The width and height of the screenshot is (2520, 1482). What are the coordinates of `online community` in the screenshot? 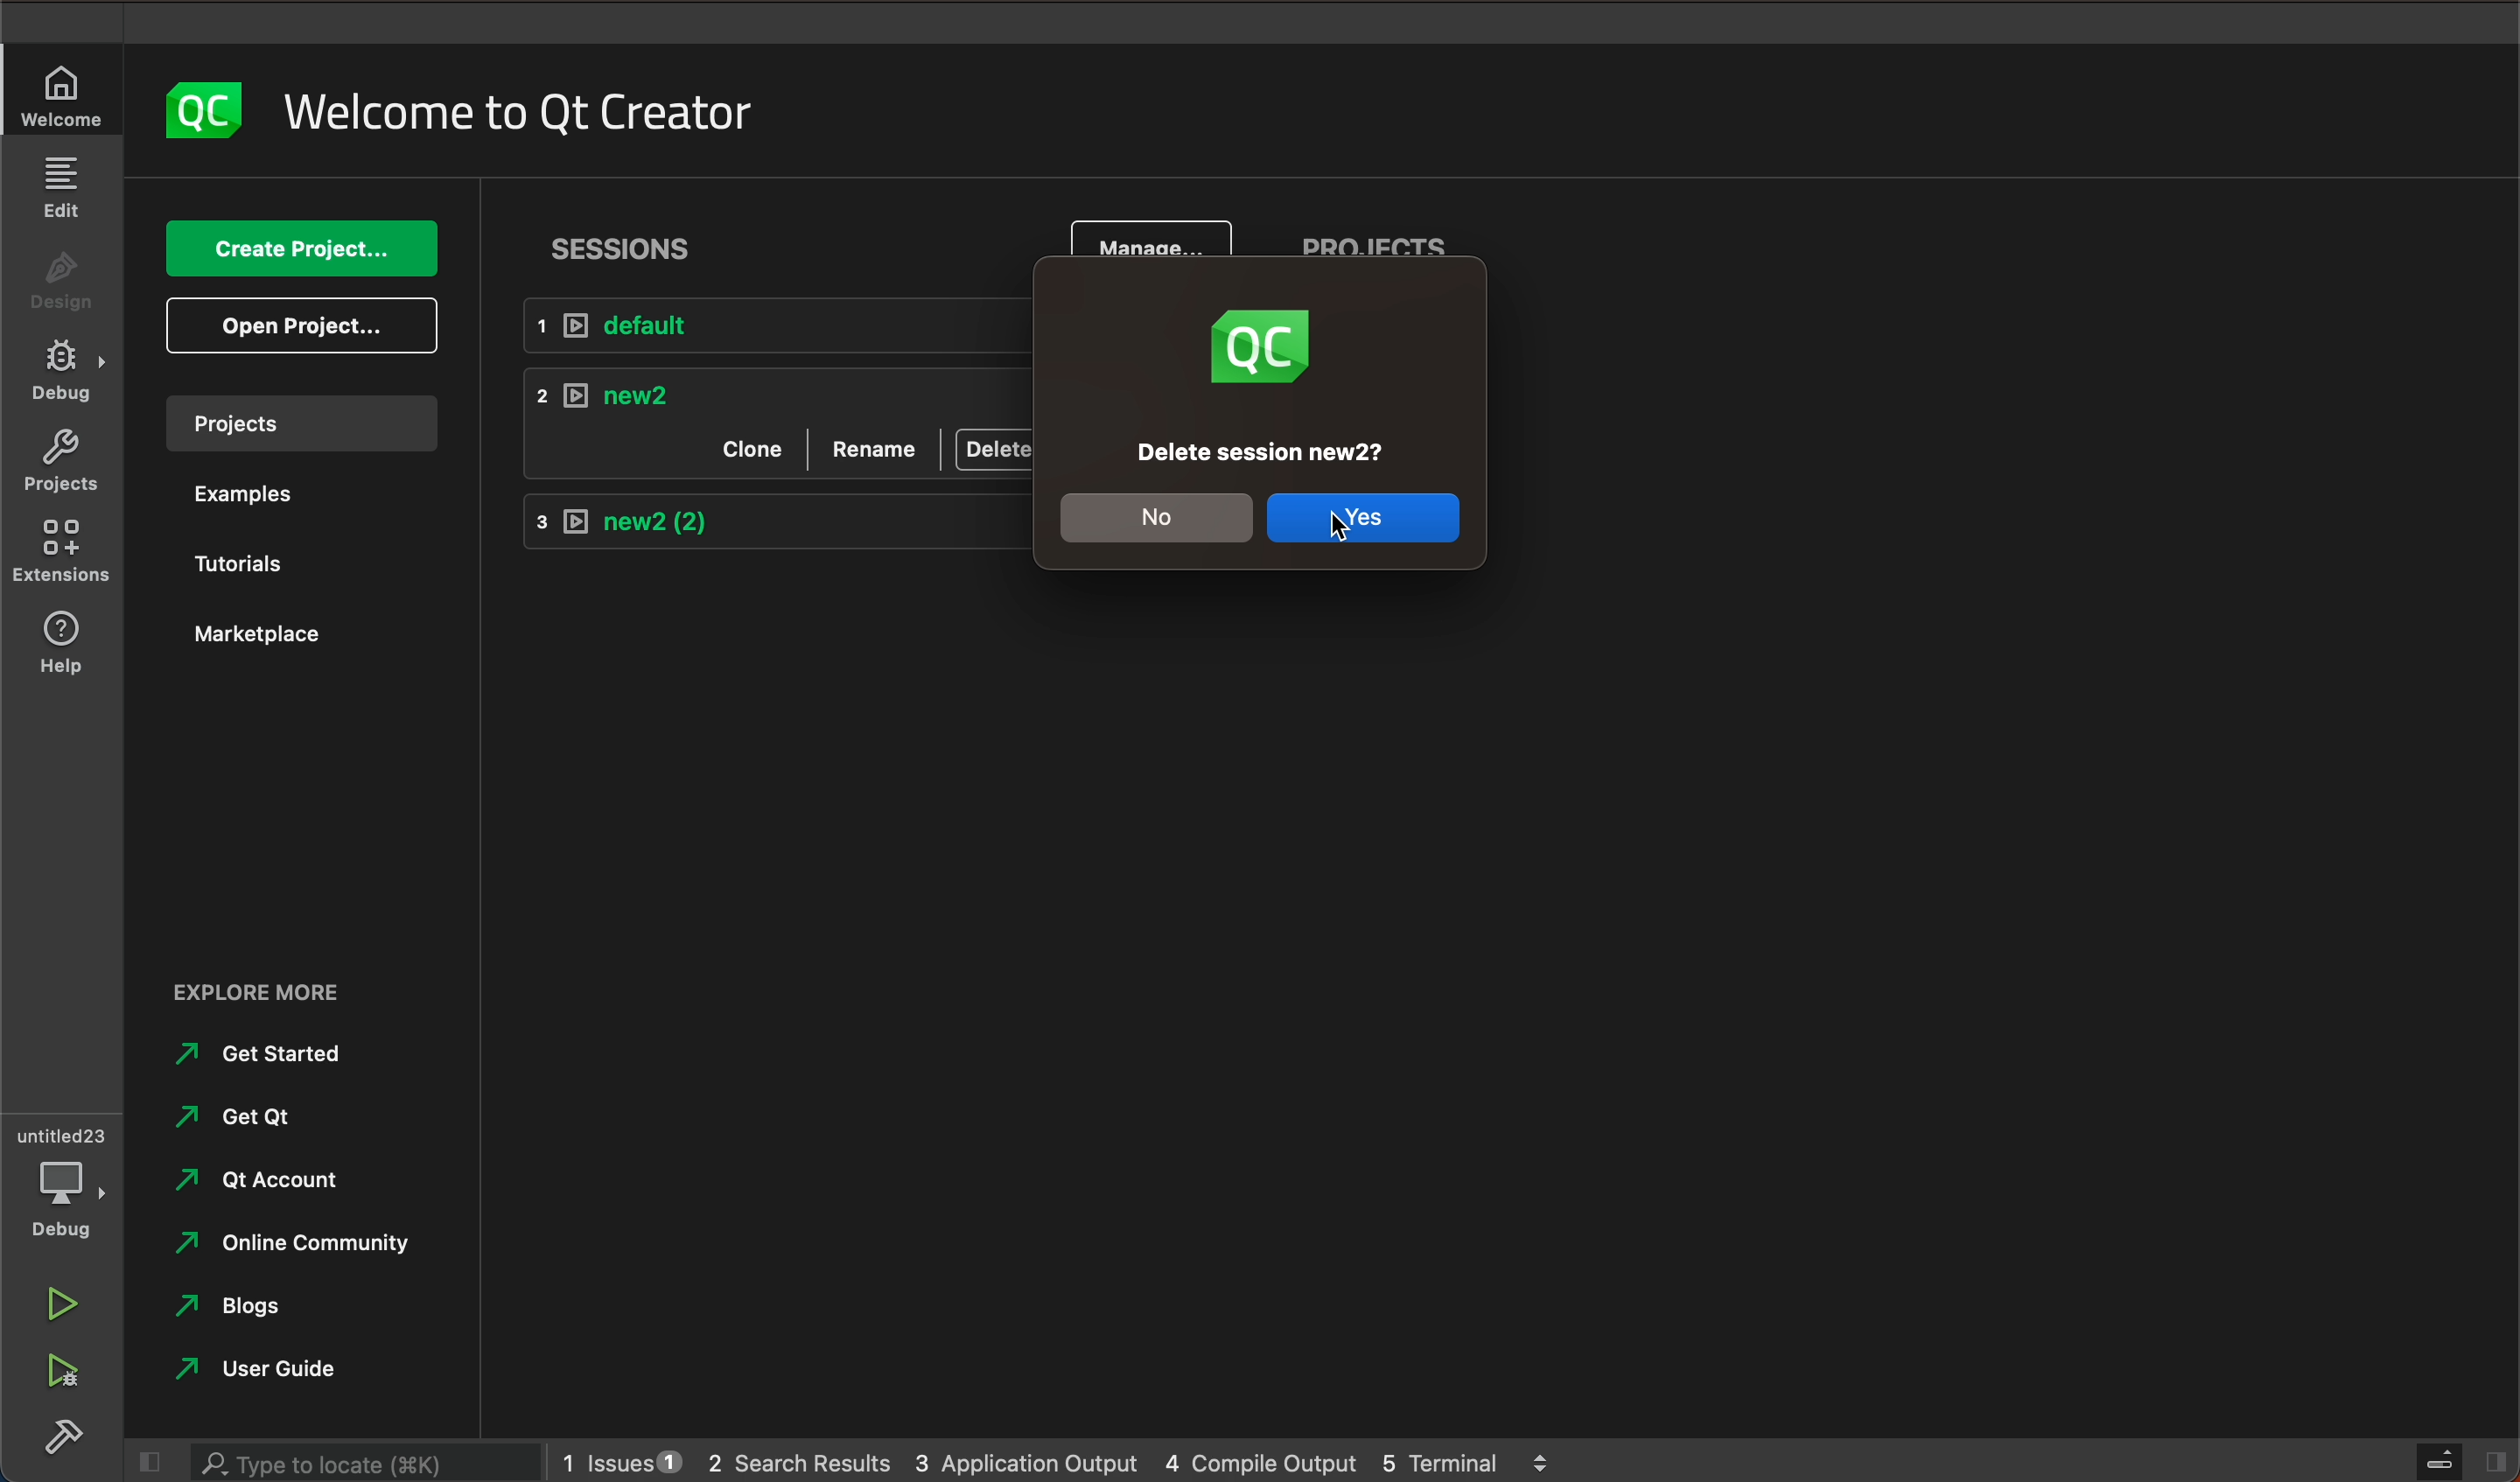 It's located at (303, 1241).